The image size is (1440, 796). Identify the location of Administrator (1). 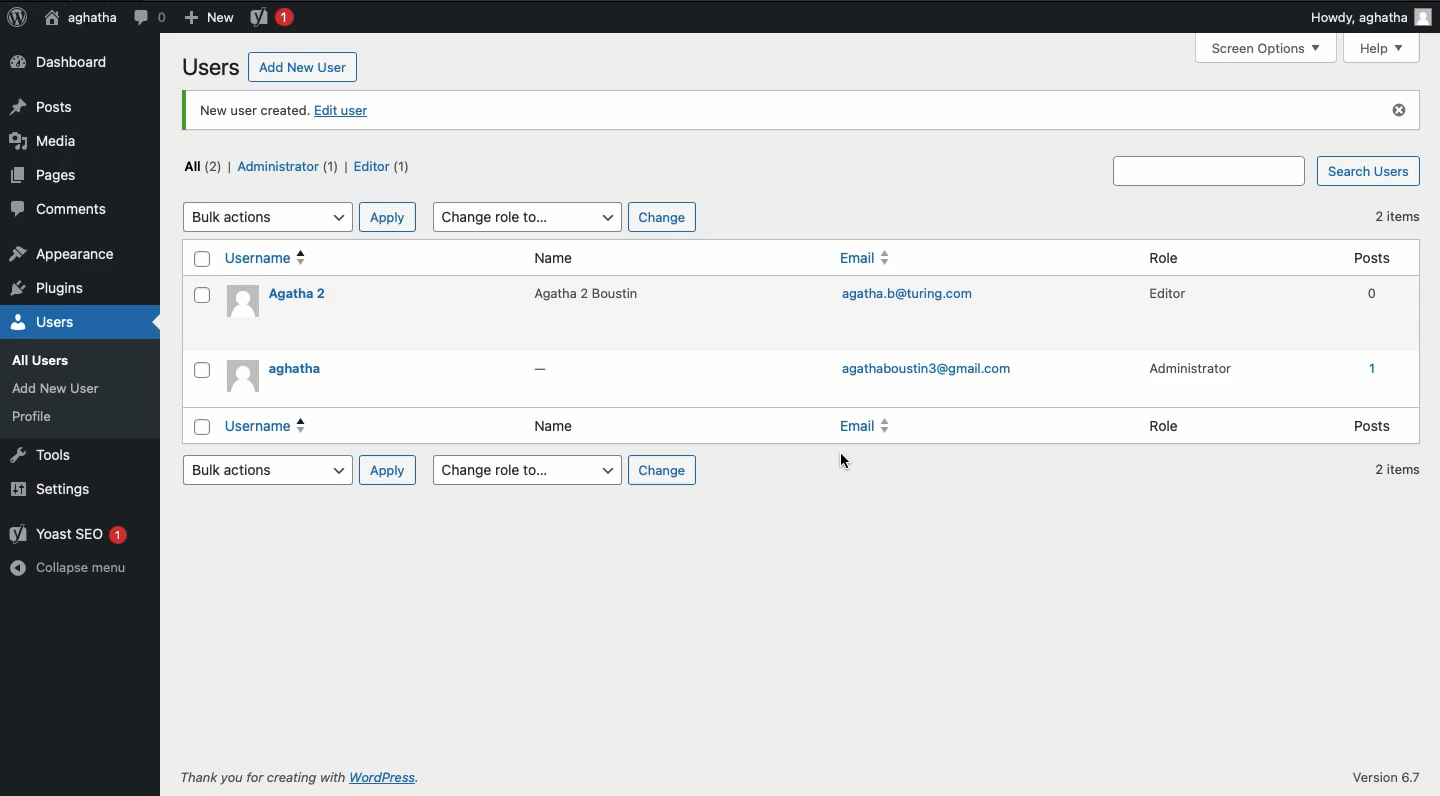
(288, 166).